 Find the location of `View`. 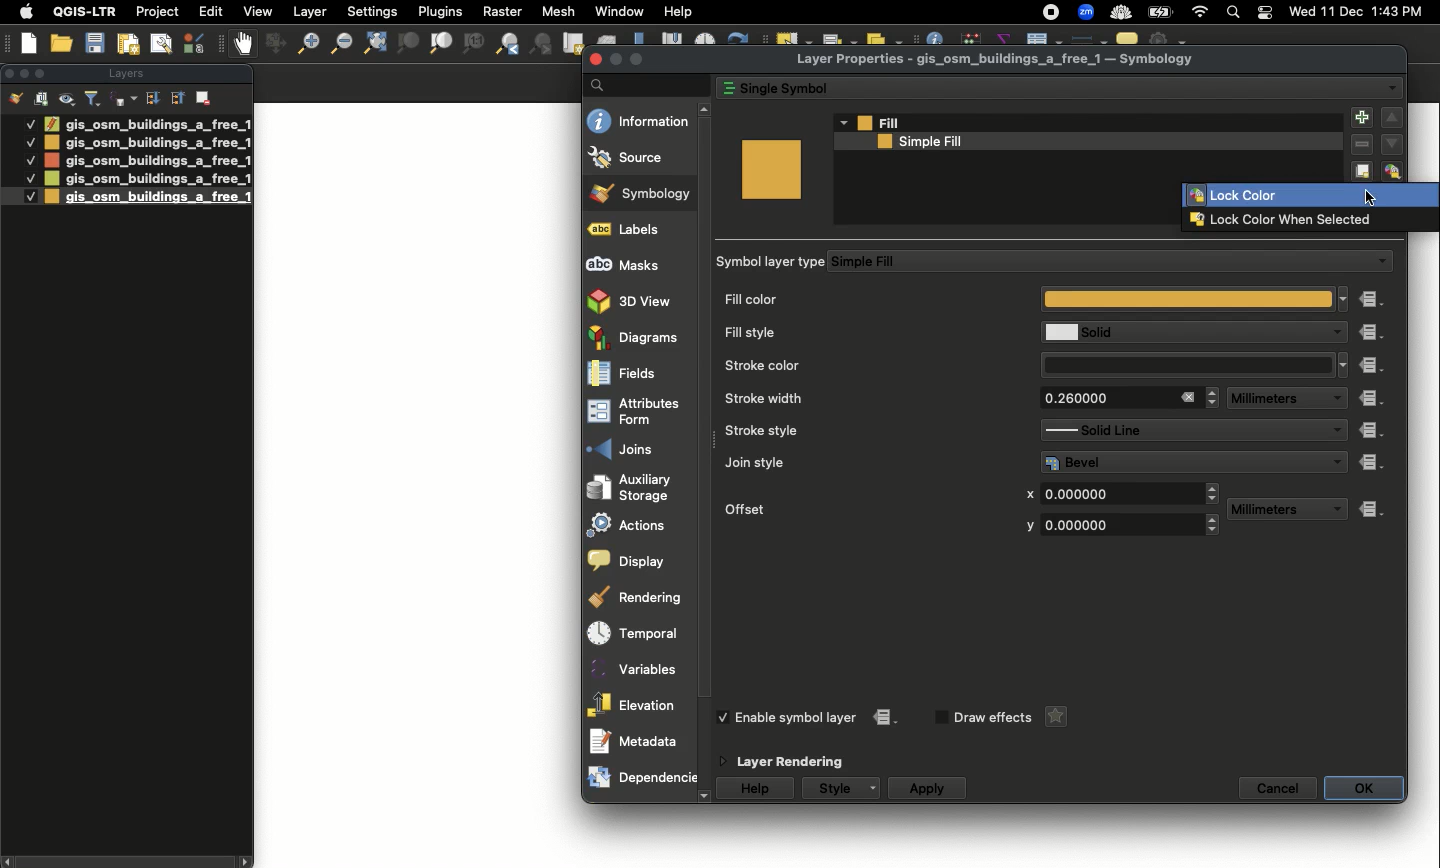

View is located at coordinates (256, 11).